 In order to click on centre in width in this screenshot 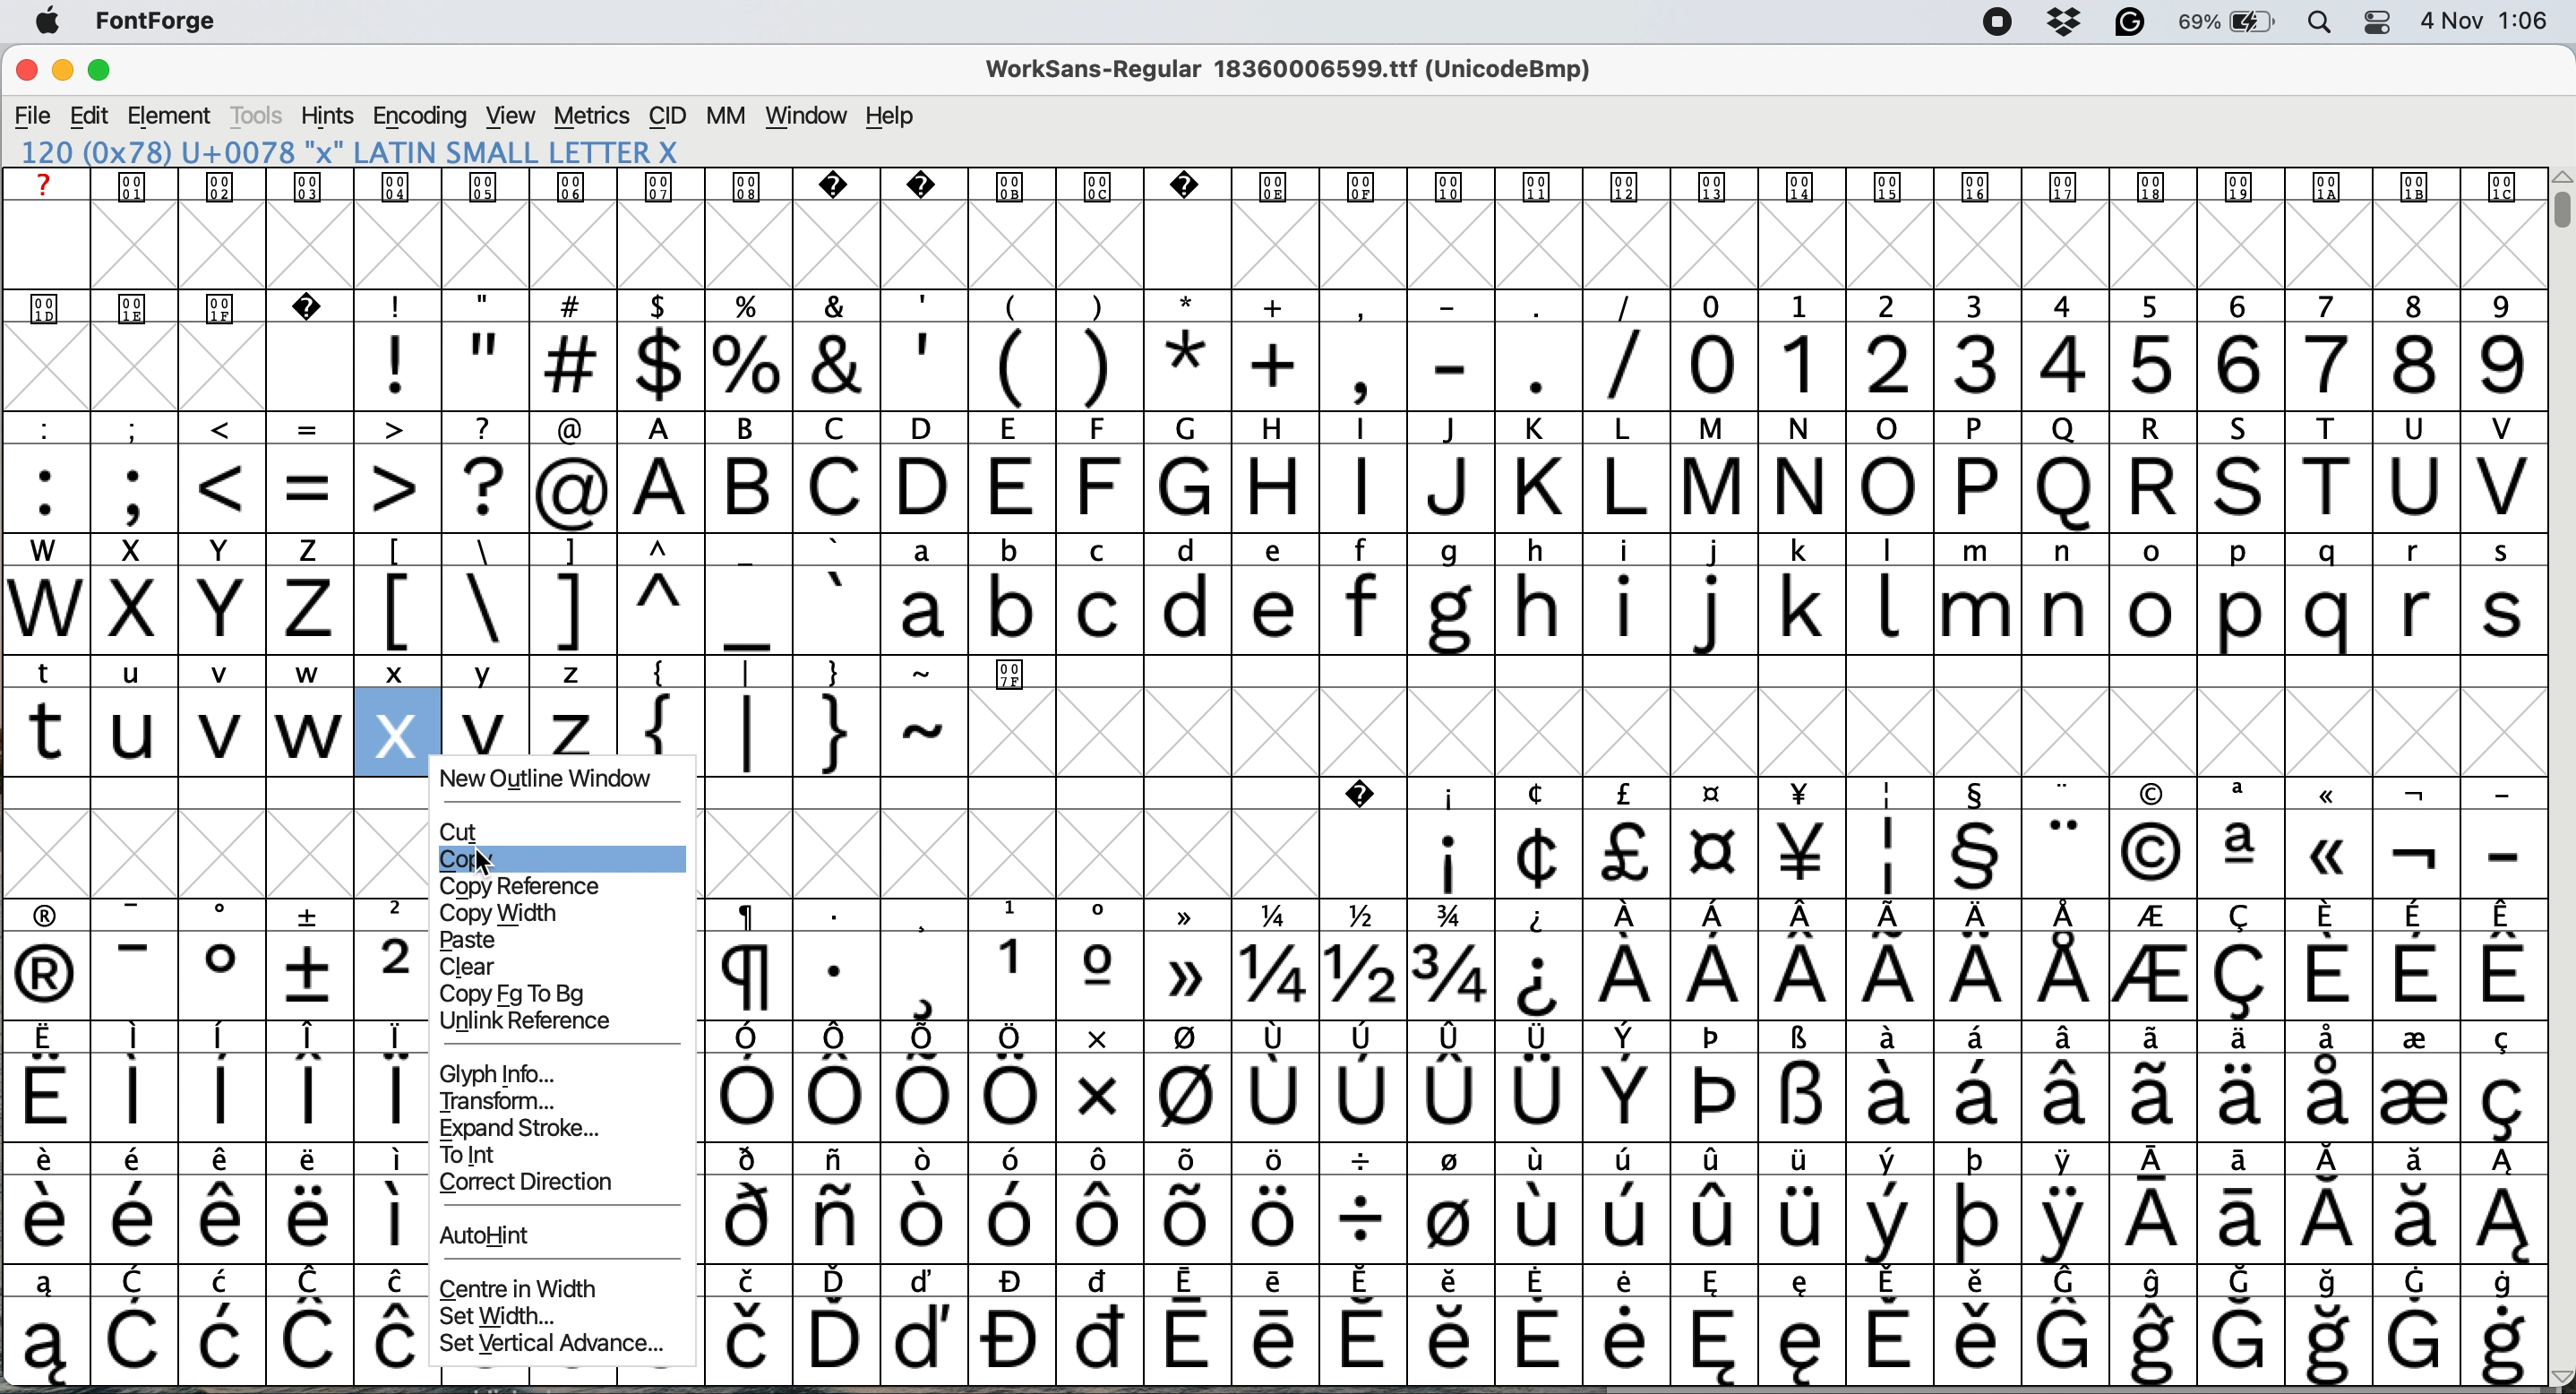, I will do `click(531, 1286)`.